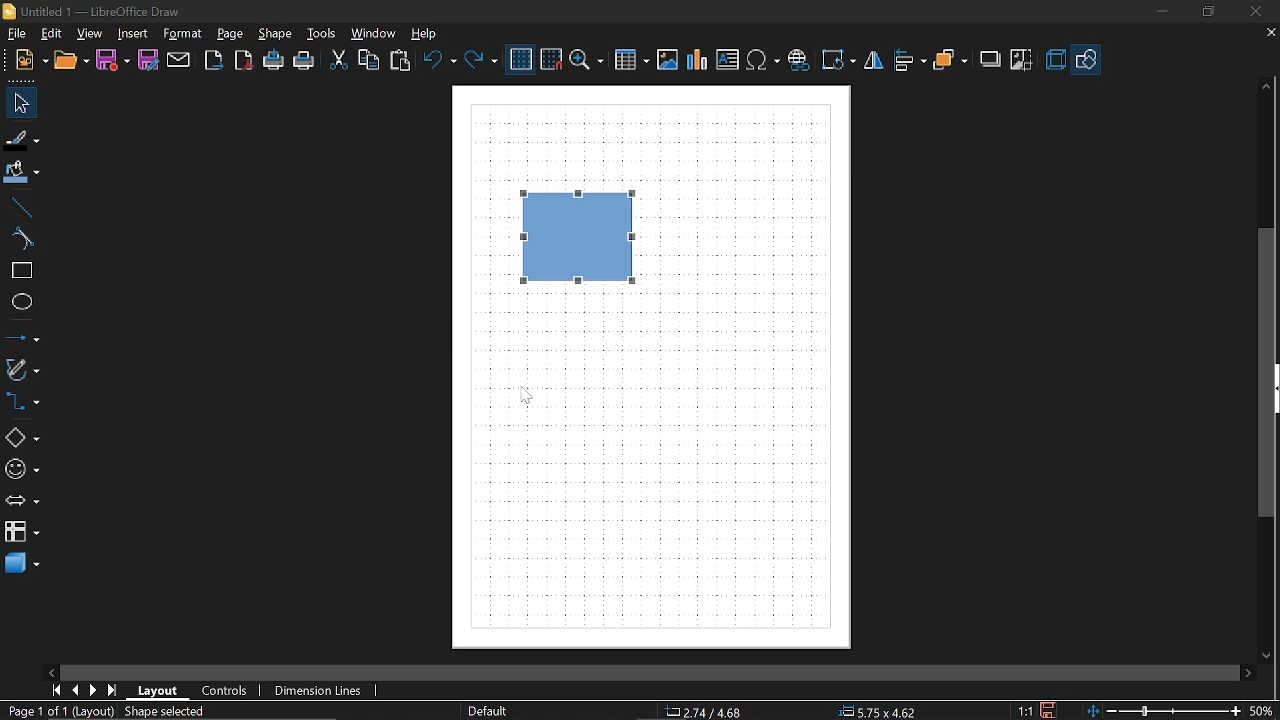 Image resolution: width=1280 pixels, height=720 pixels. What do you see at coordinates (305, 62) in the screenshot?
I see `Print` at bounding box center [305, 62].